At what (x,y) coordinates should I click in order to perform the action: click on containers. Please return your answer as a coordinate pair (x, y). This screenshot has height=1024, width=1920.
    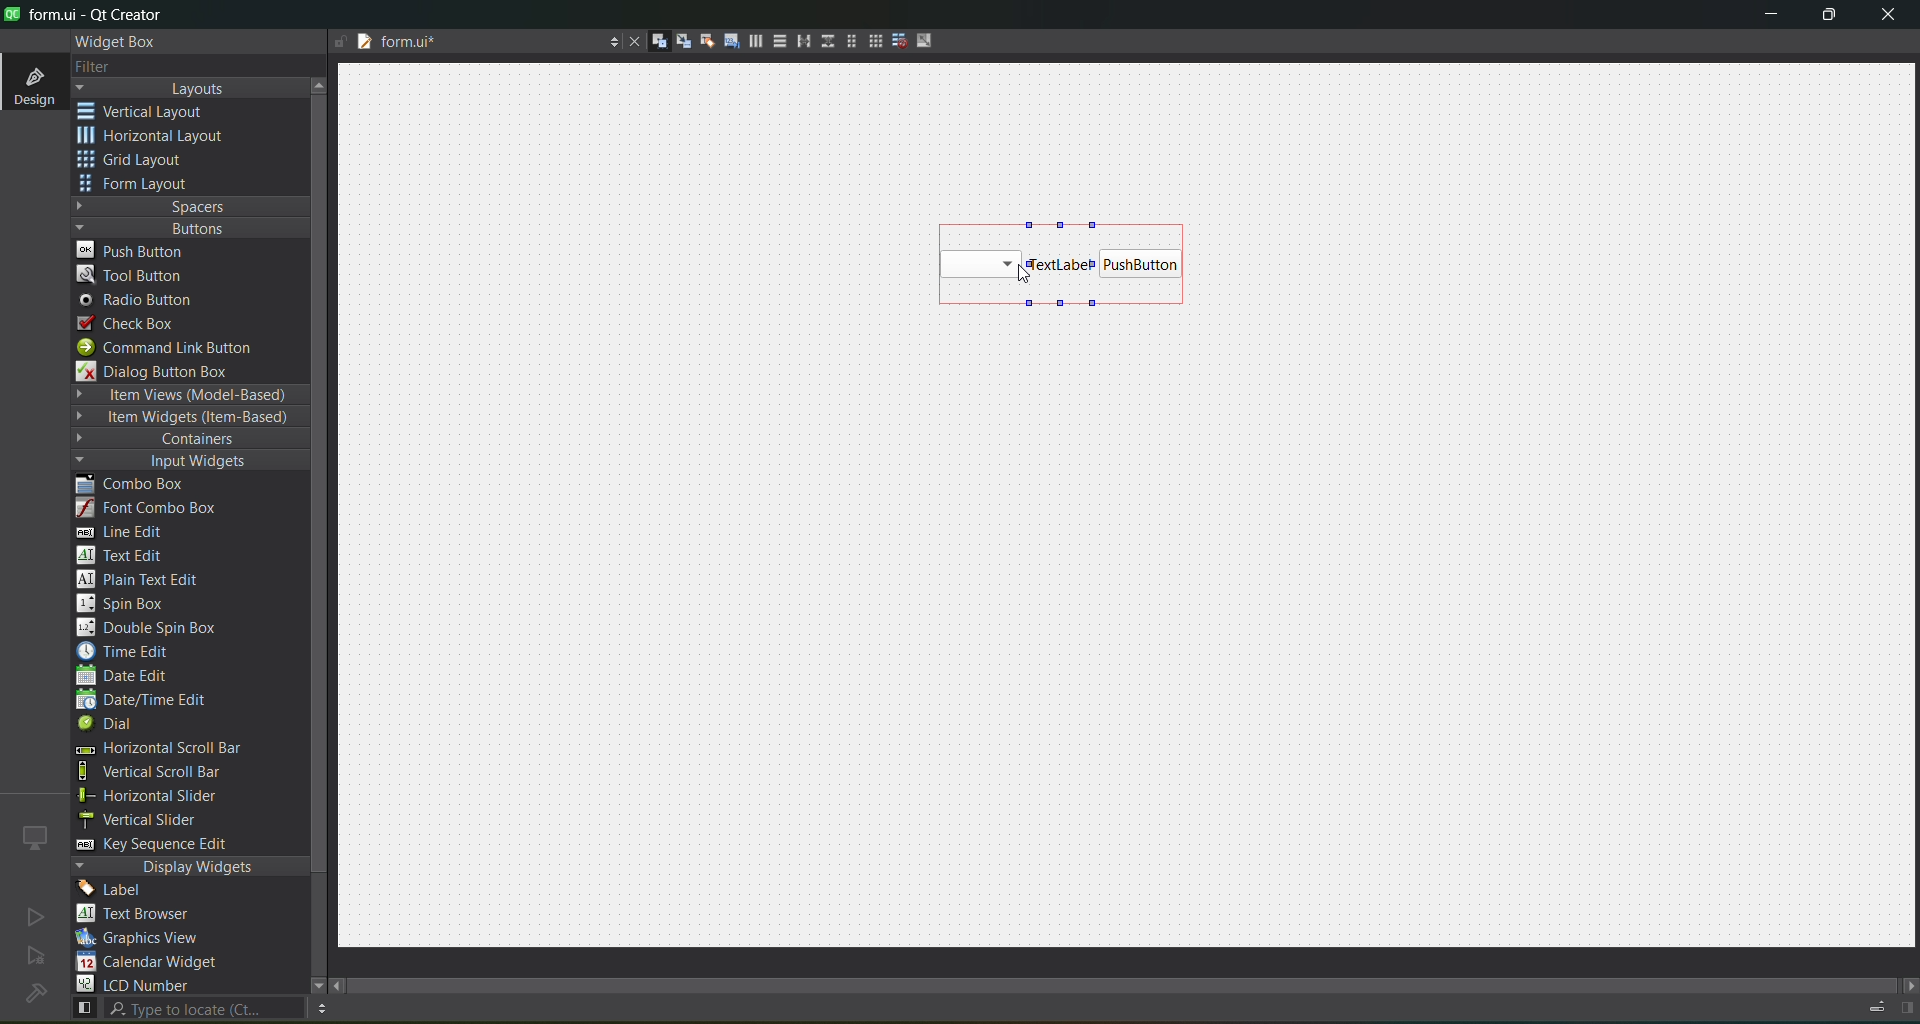
    Looking at the image, I should click on (180, 440).